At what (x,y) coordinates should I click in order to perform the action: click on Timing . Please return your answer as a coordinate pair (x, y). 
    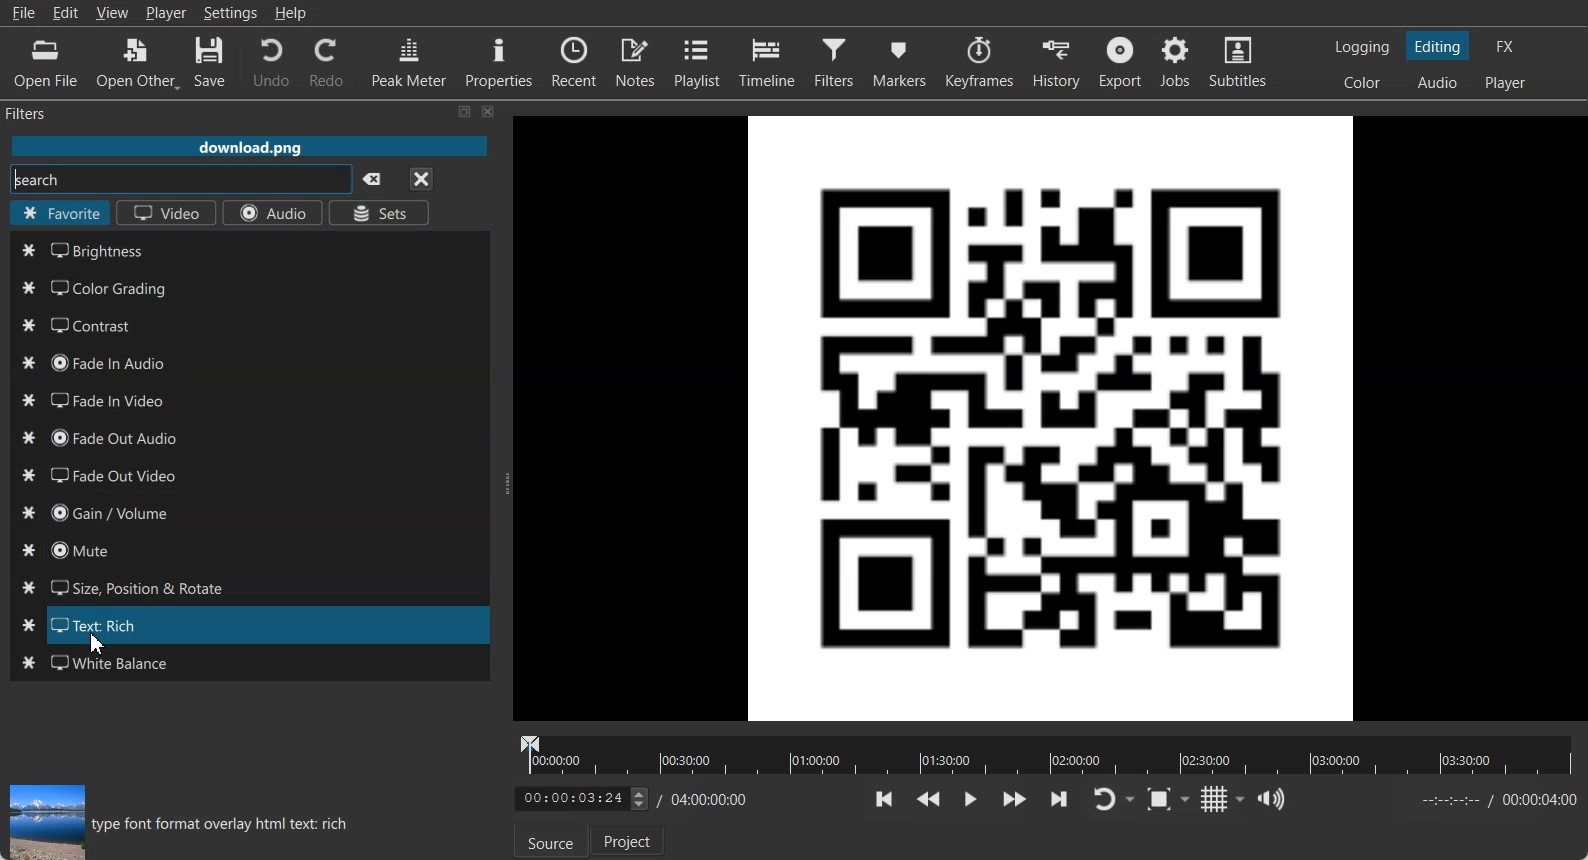
    Looking at the image, I should click on (705, 799).